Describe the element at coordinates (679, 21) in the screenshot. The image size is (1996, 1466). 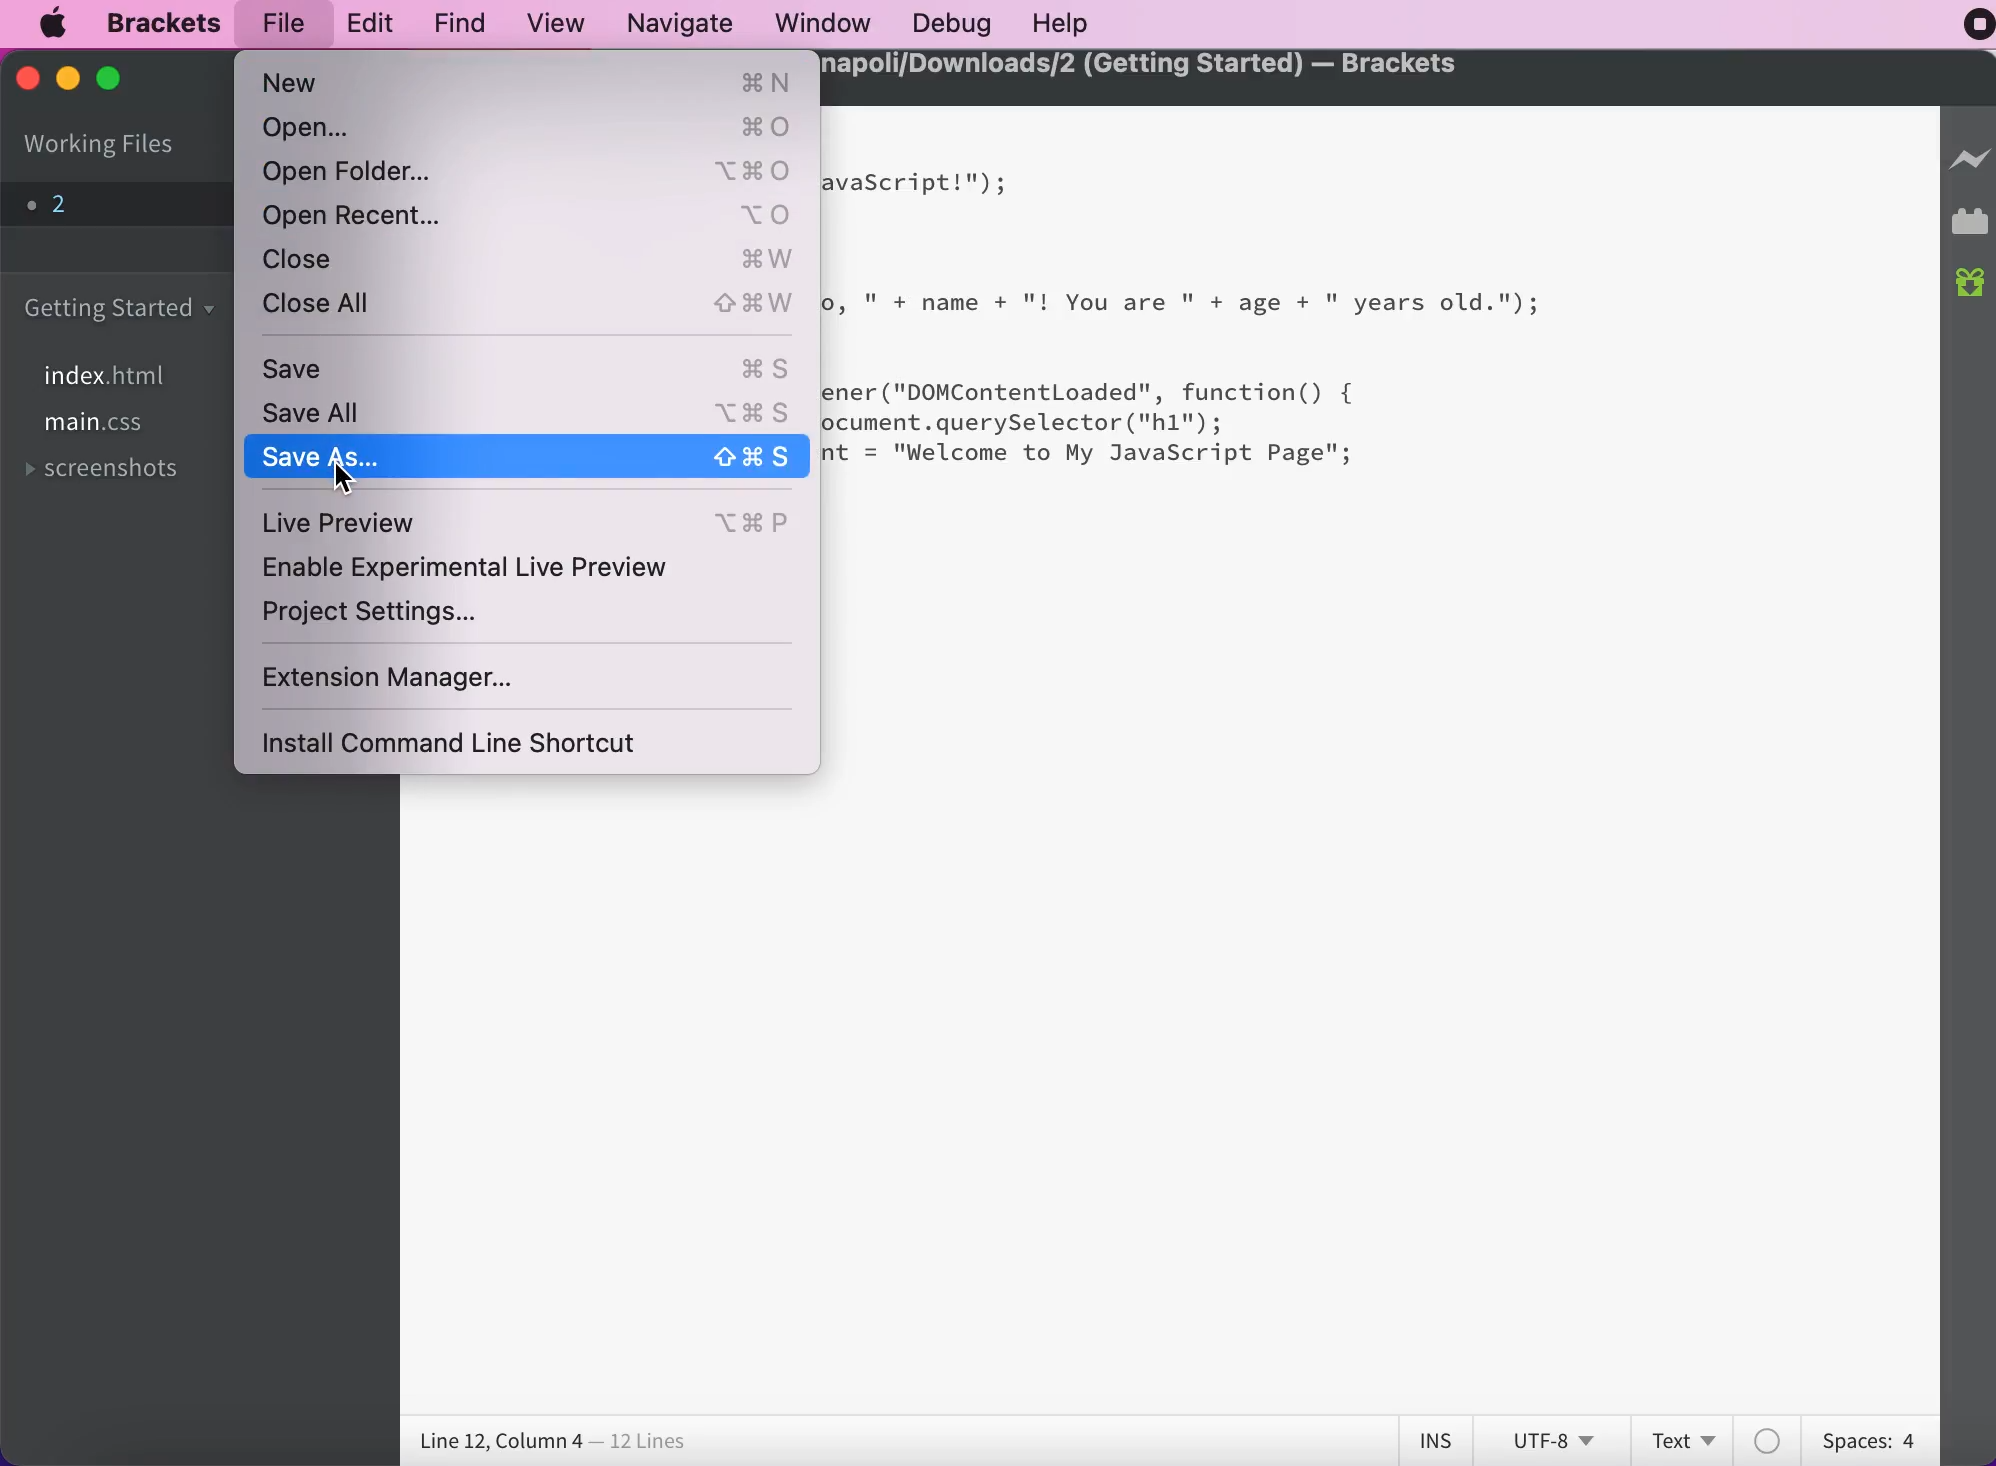
I see `navigate` at that location.